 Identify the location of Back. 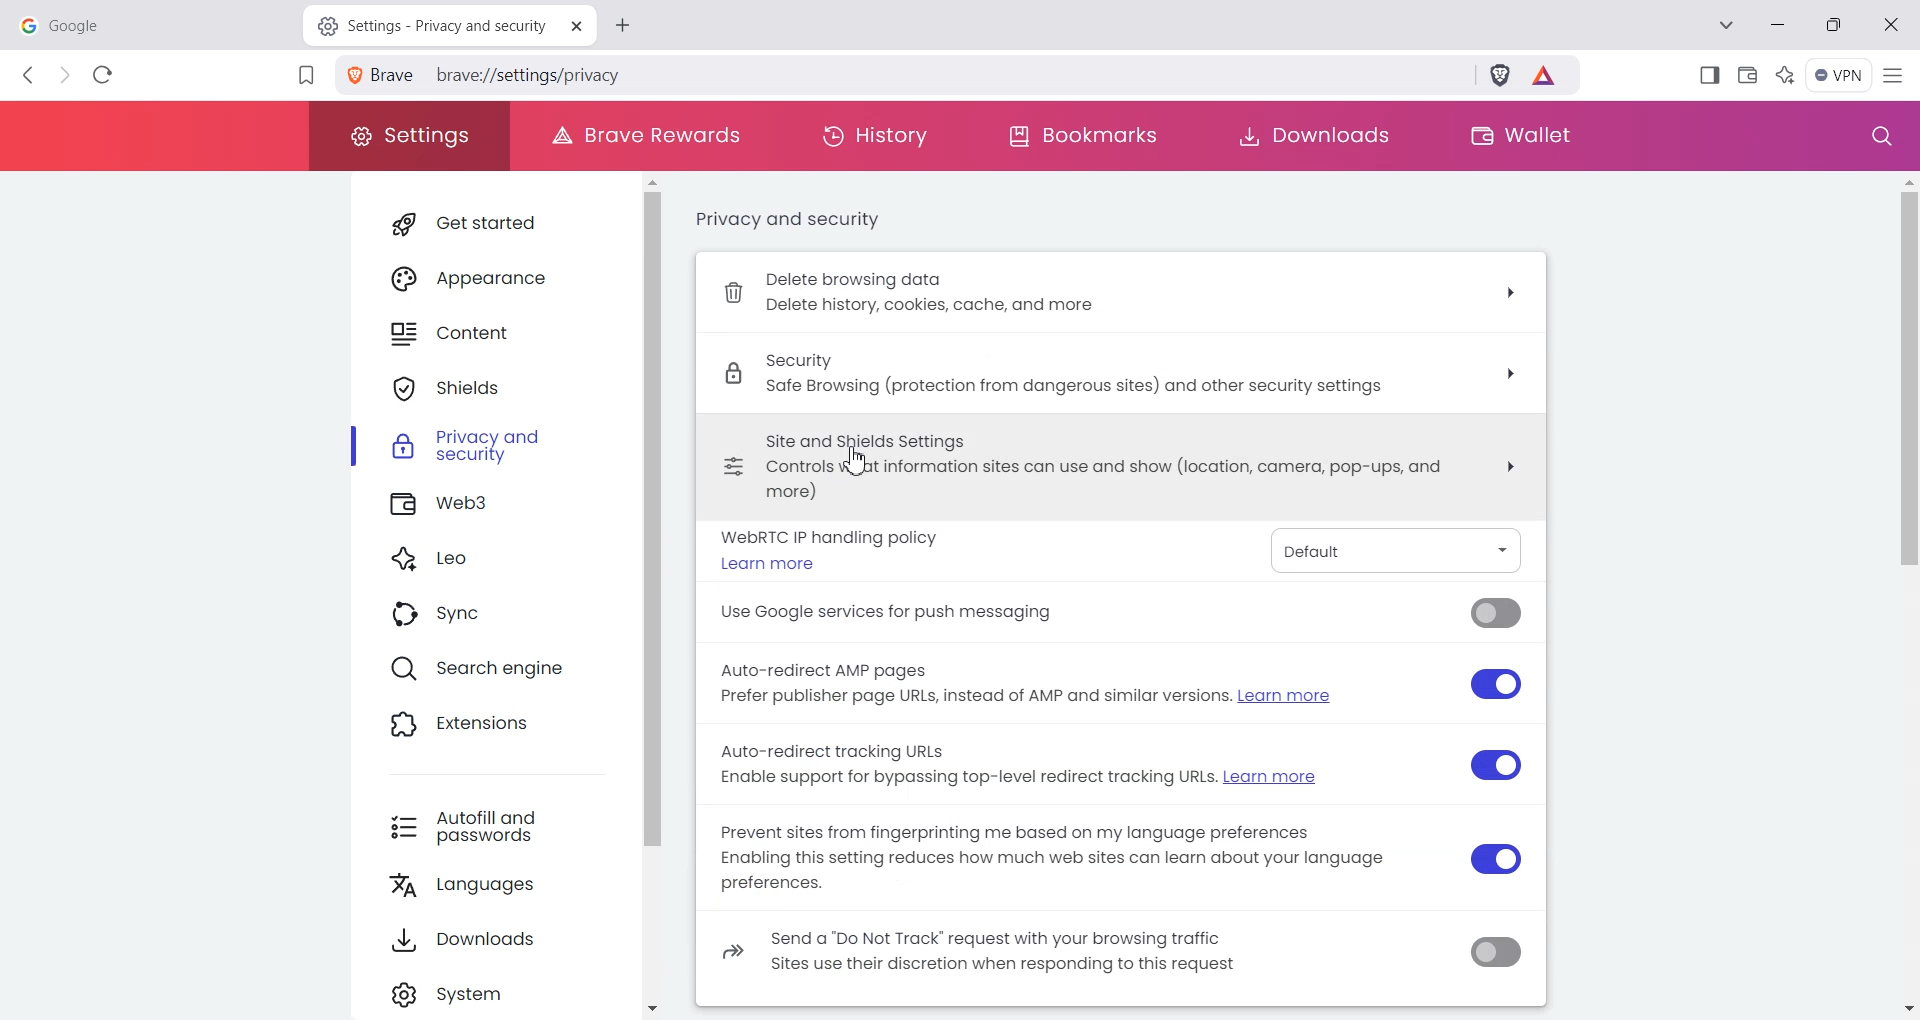
(30, 75).